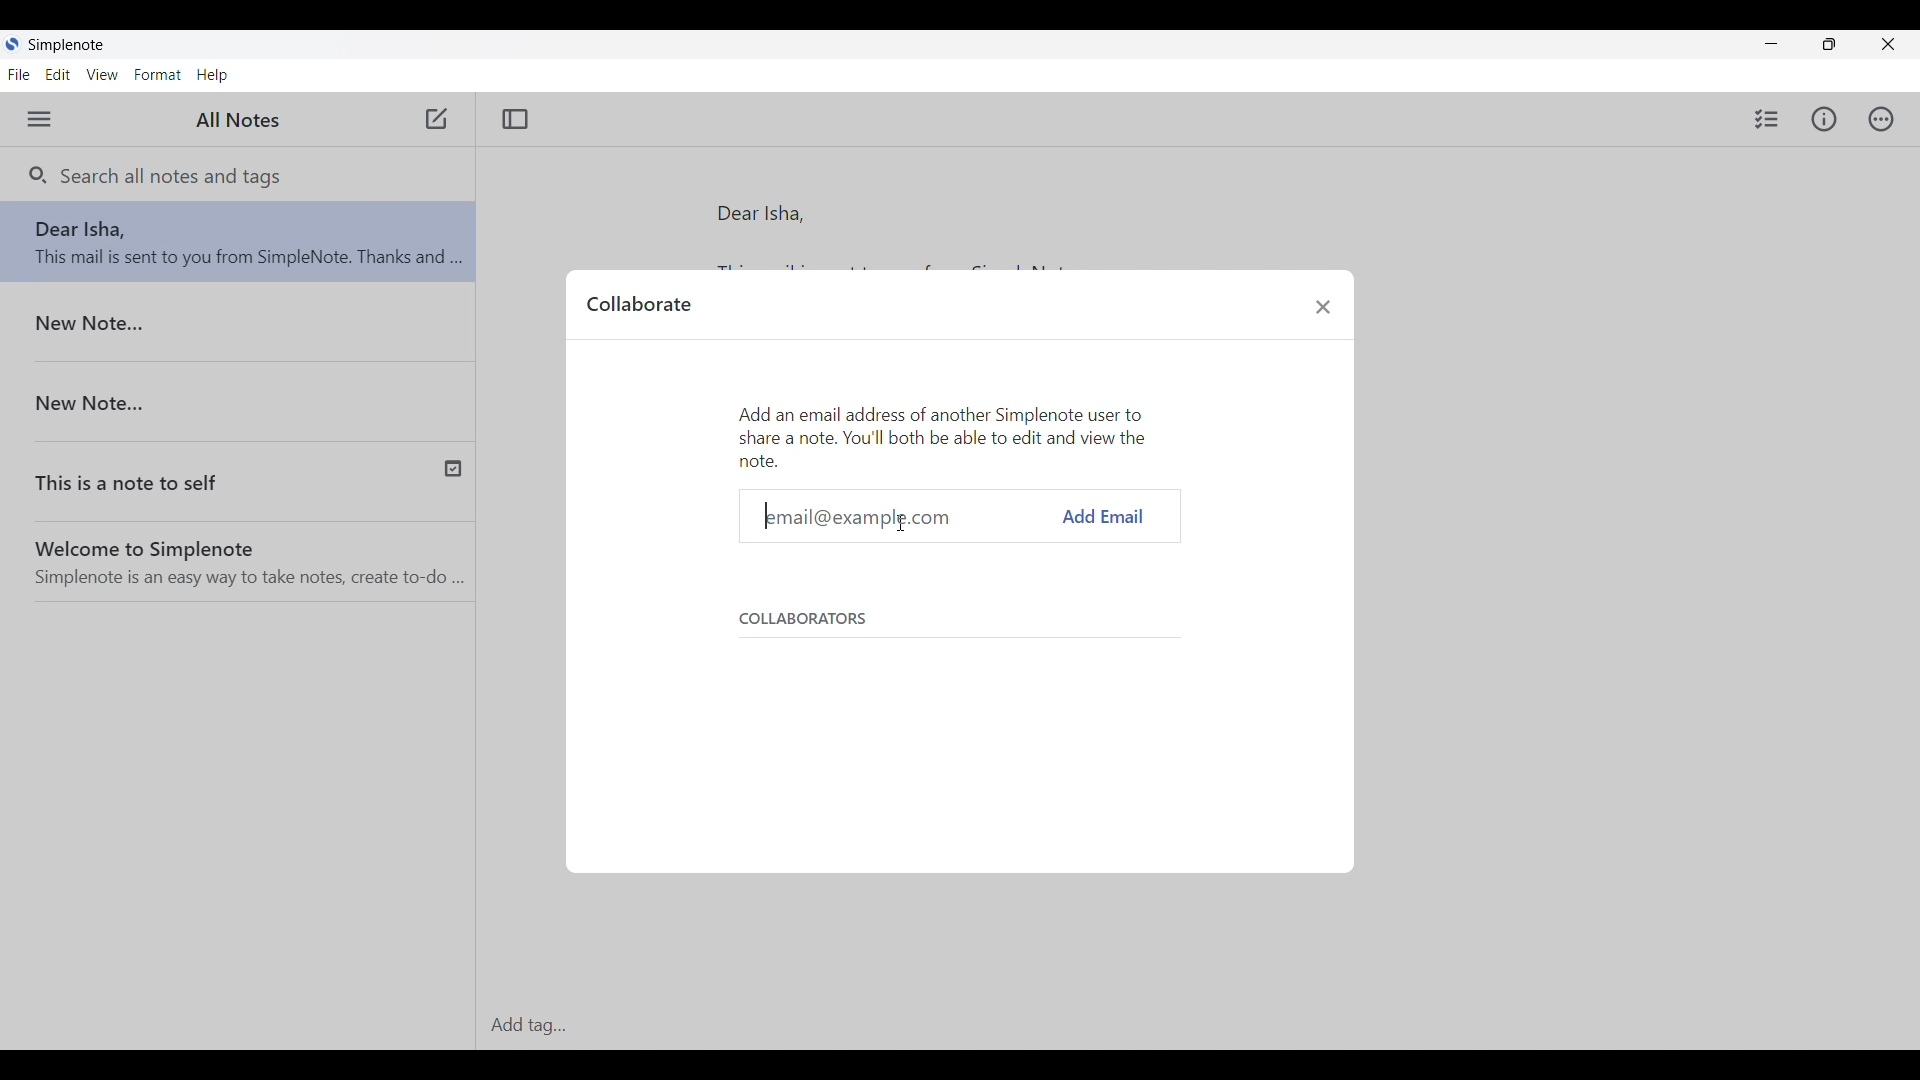 The width and height of the screenshot is (1920, 1080). Describe the element at coordinates (451, 469) in the screenshot. I see `published` at that location.